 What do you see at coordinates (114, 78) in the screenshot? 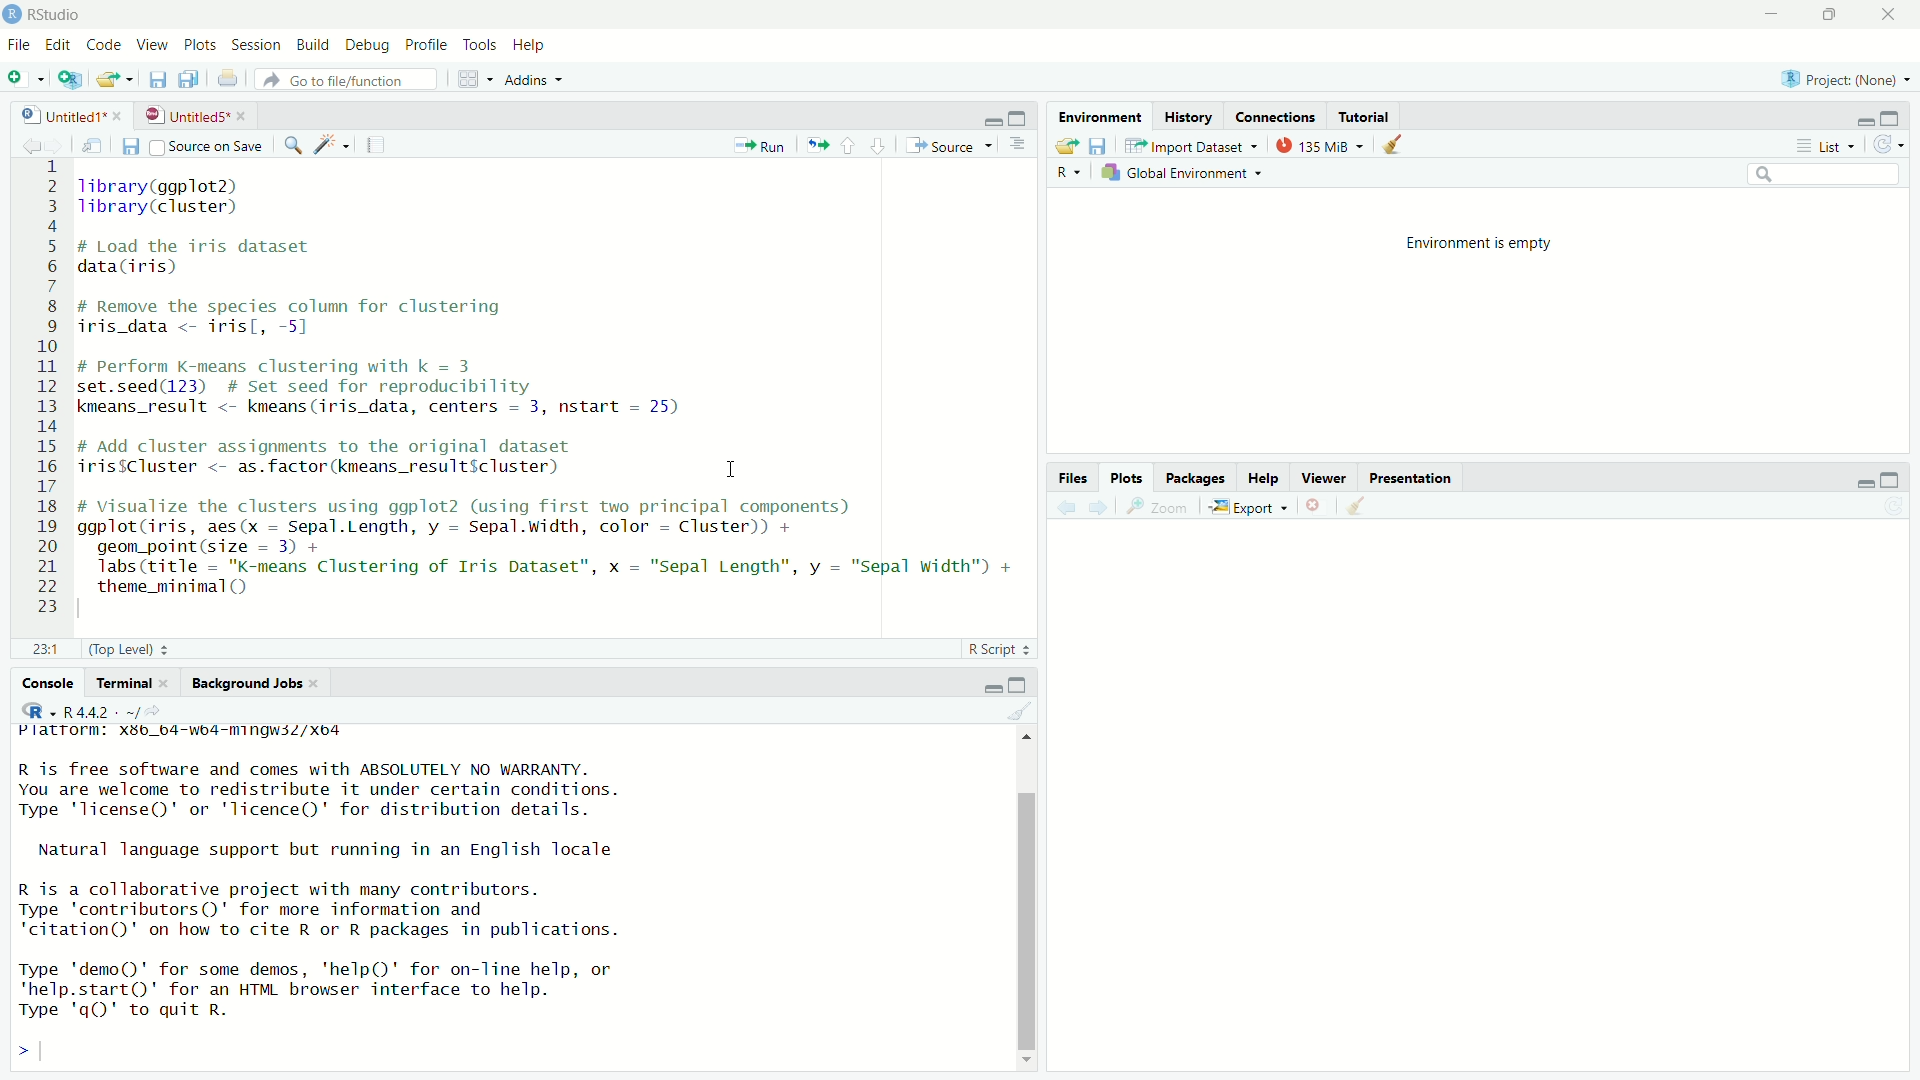
I see `open an existing file` at bounding box center [114, 78].